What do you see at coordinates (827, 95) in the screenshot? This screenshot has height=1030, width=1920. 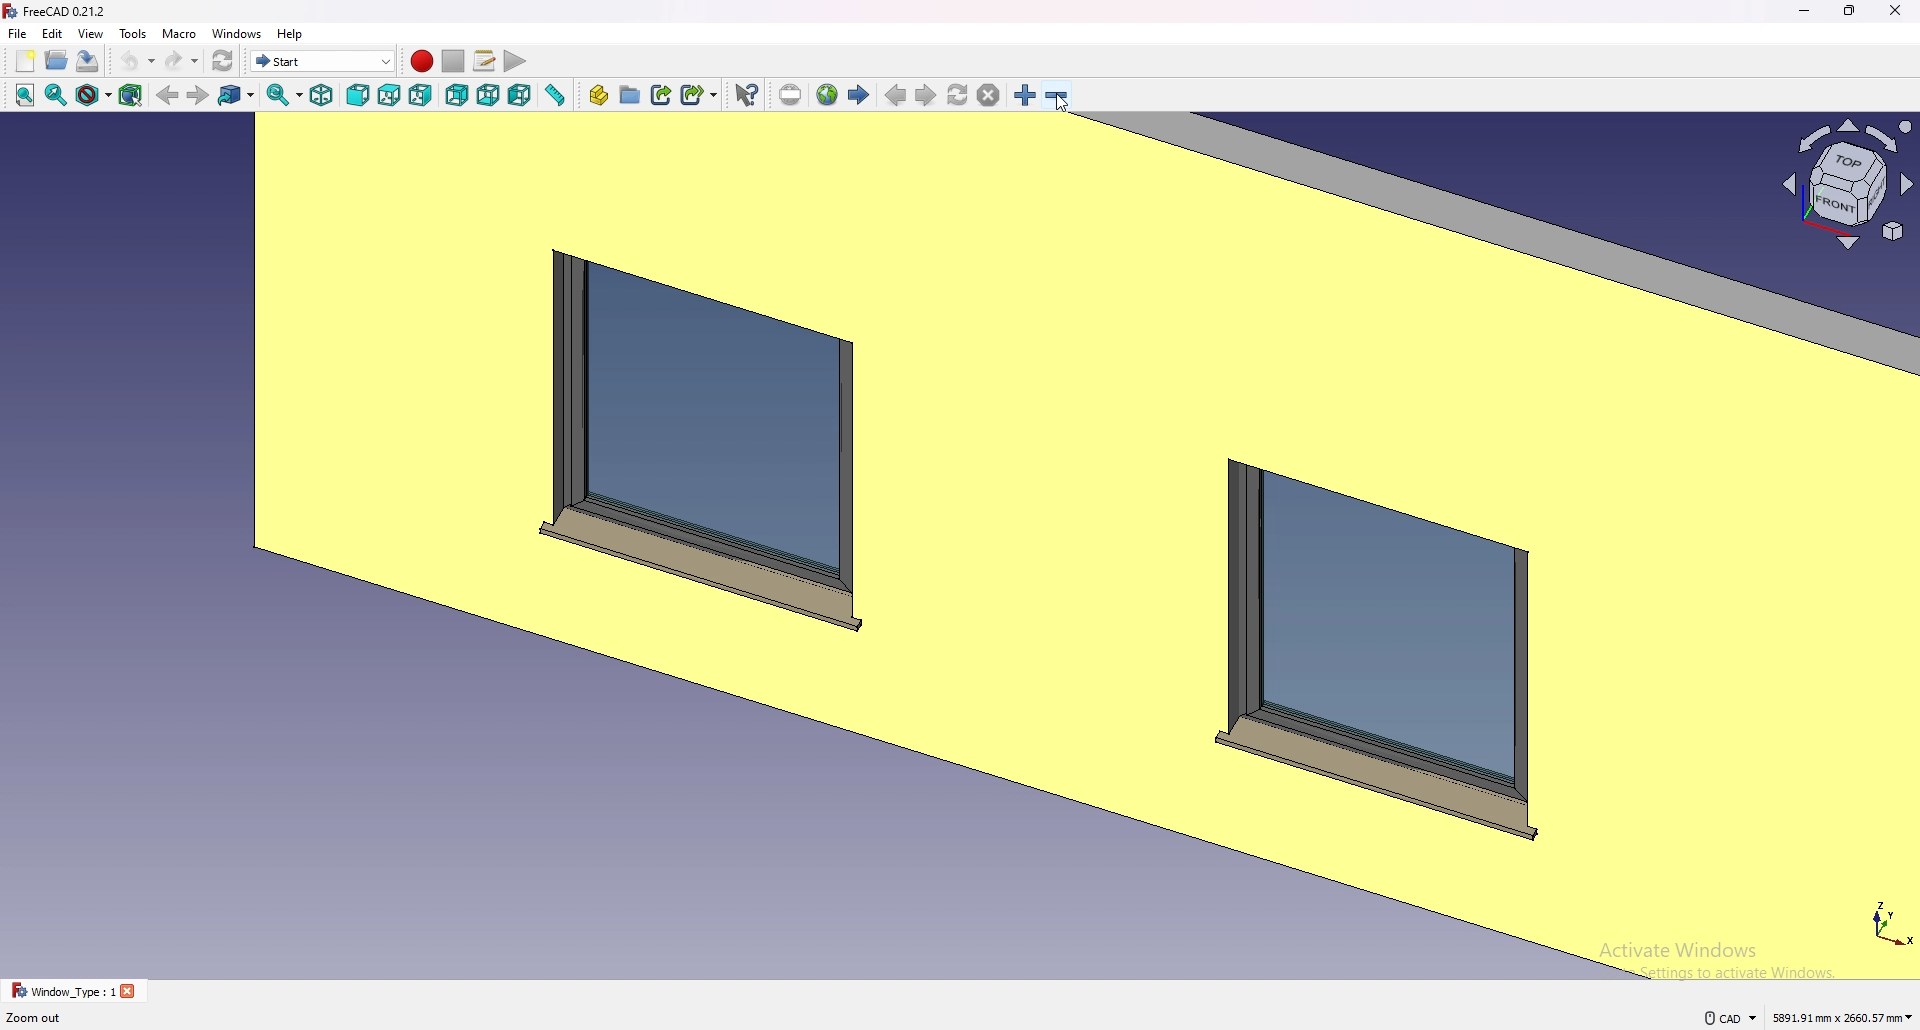 I see `open website` at bounding box center [827, 95].